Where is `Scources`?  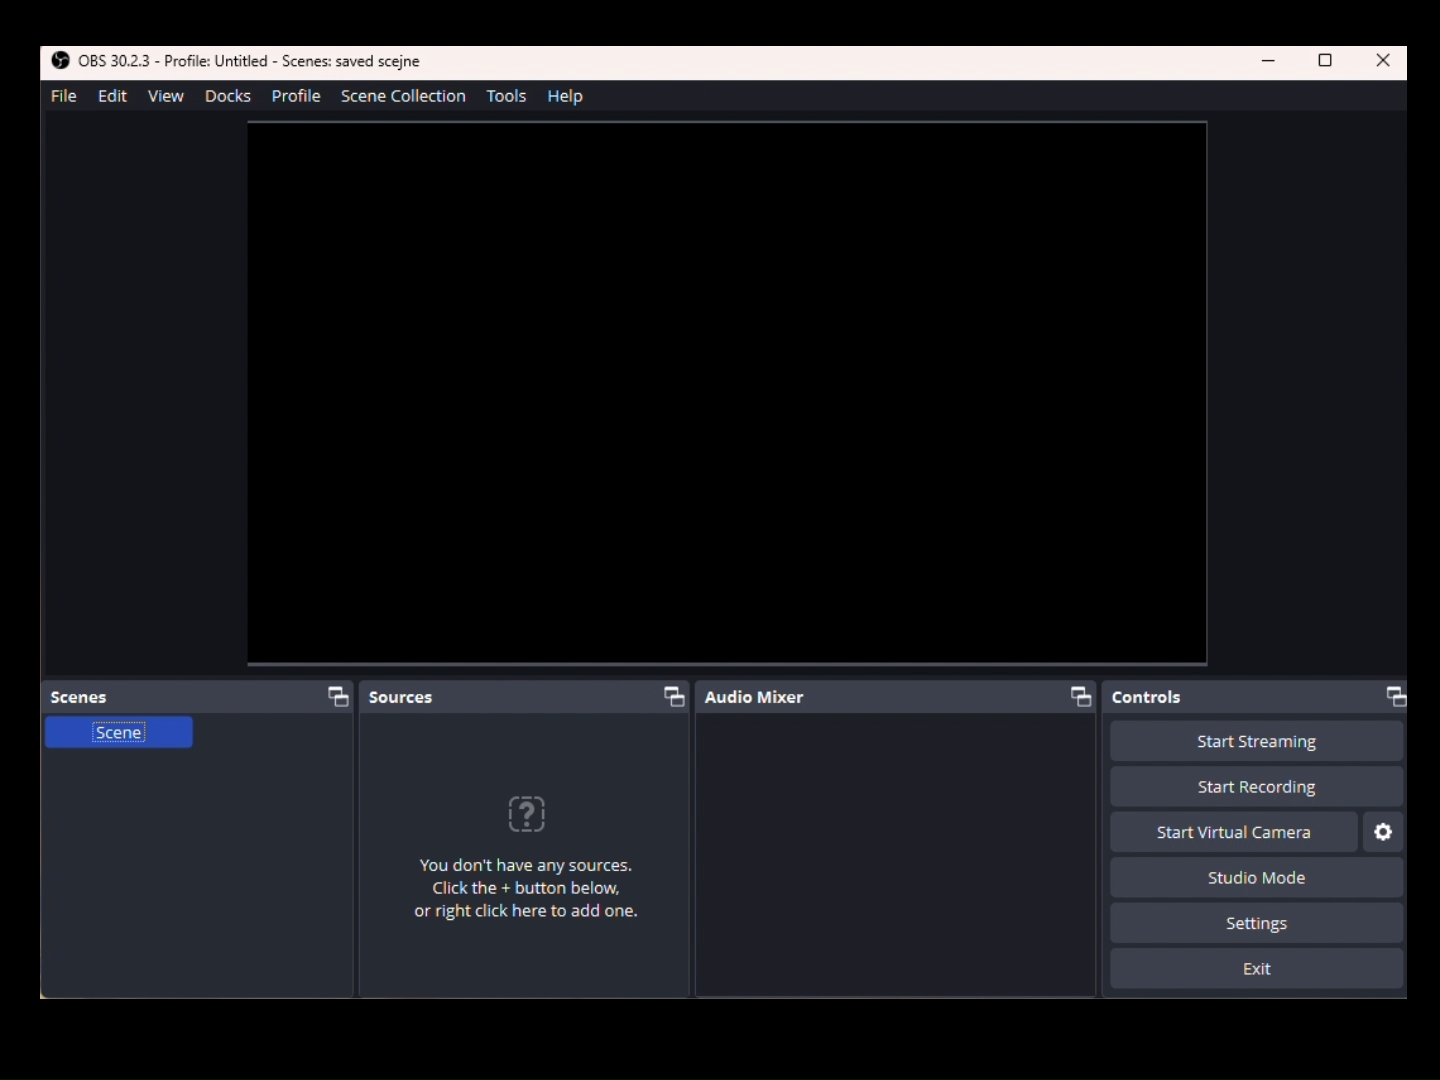 Scources is located at coordinates (527, 694).